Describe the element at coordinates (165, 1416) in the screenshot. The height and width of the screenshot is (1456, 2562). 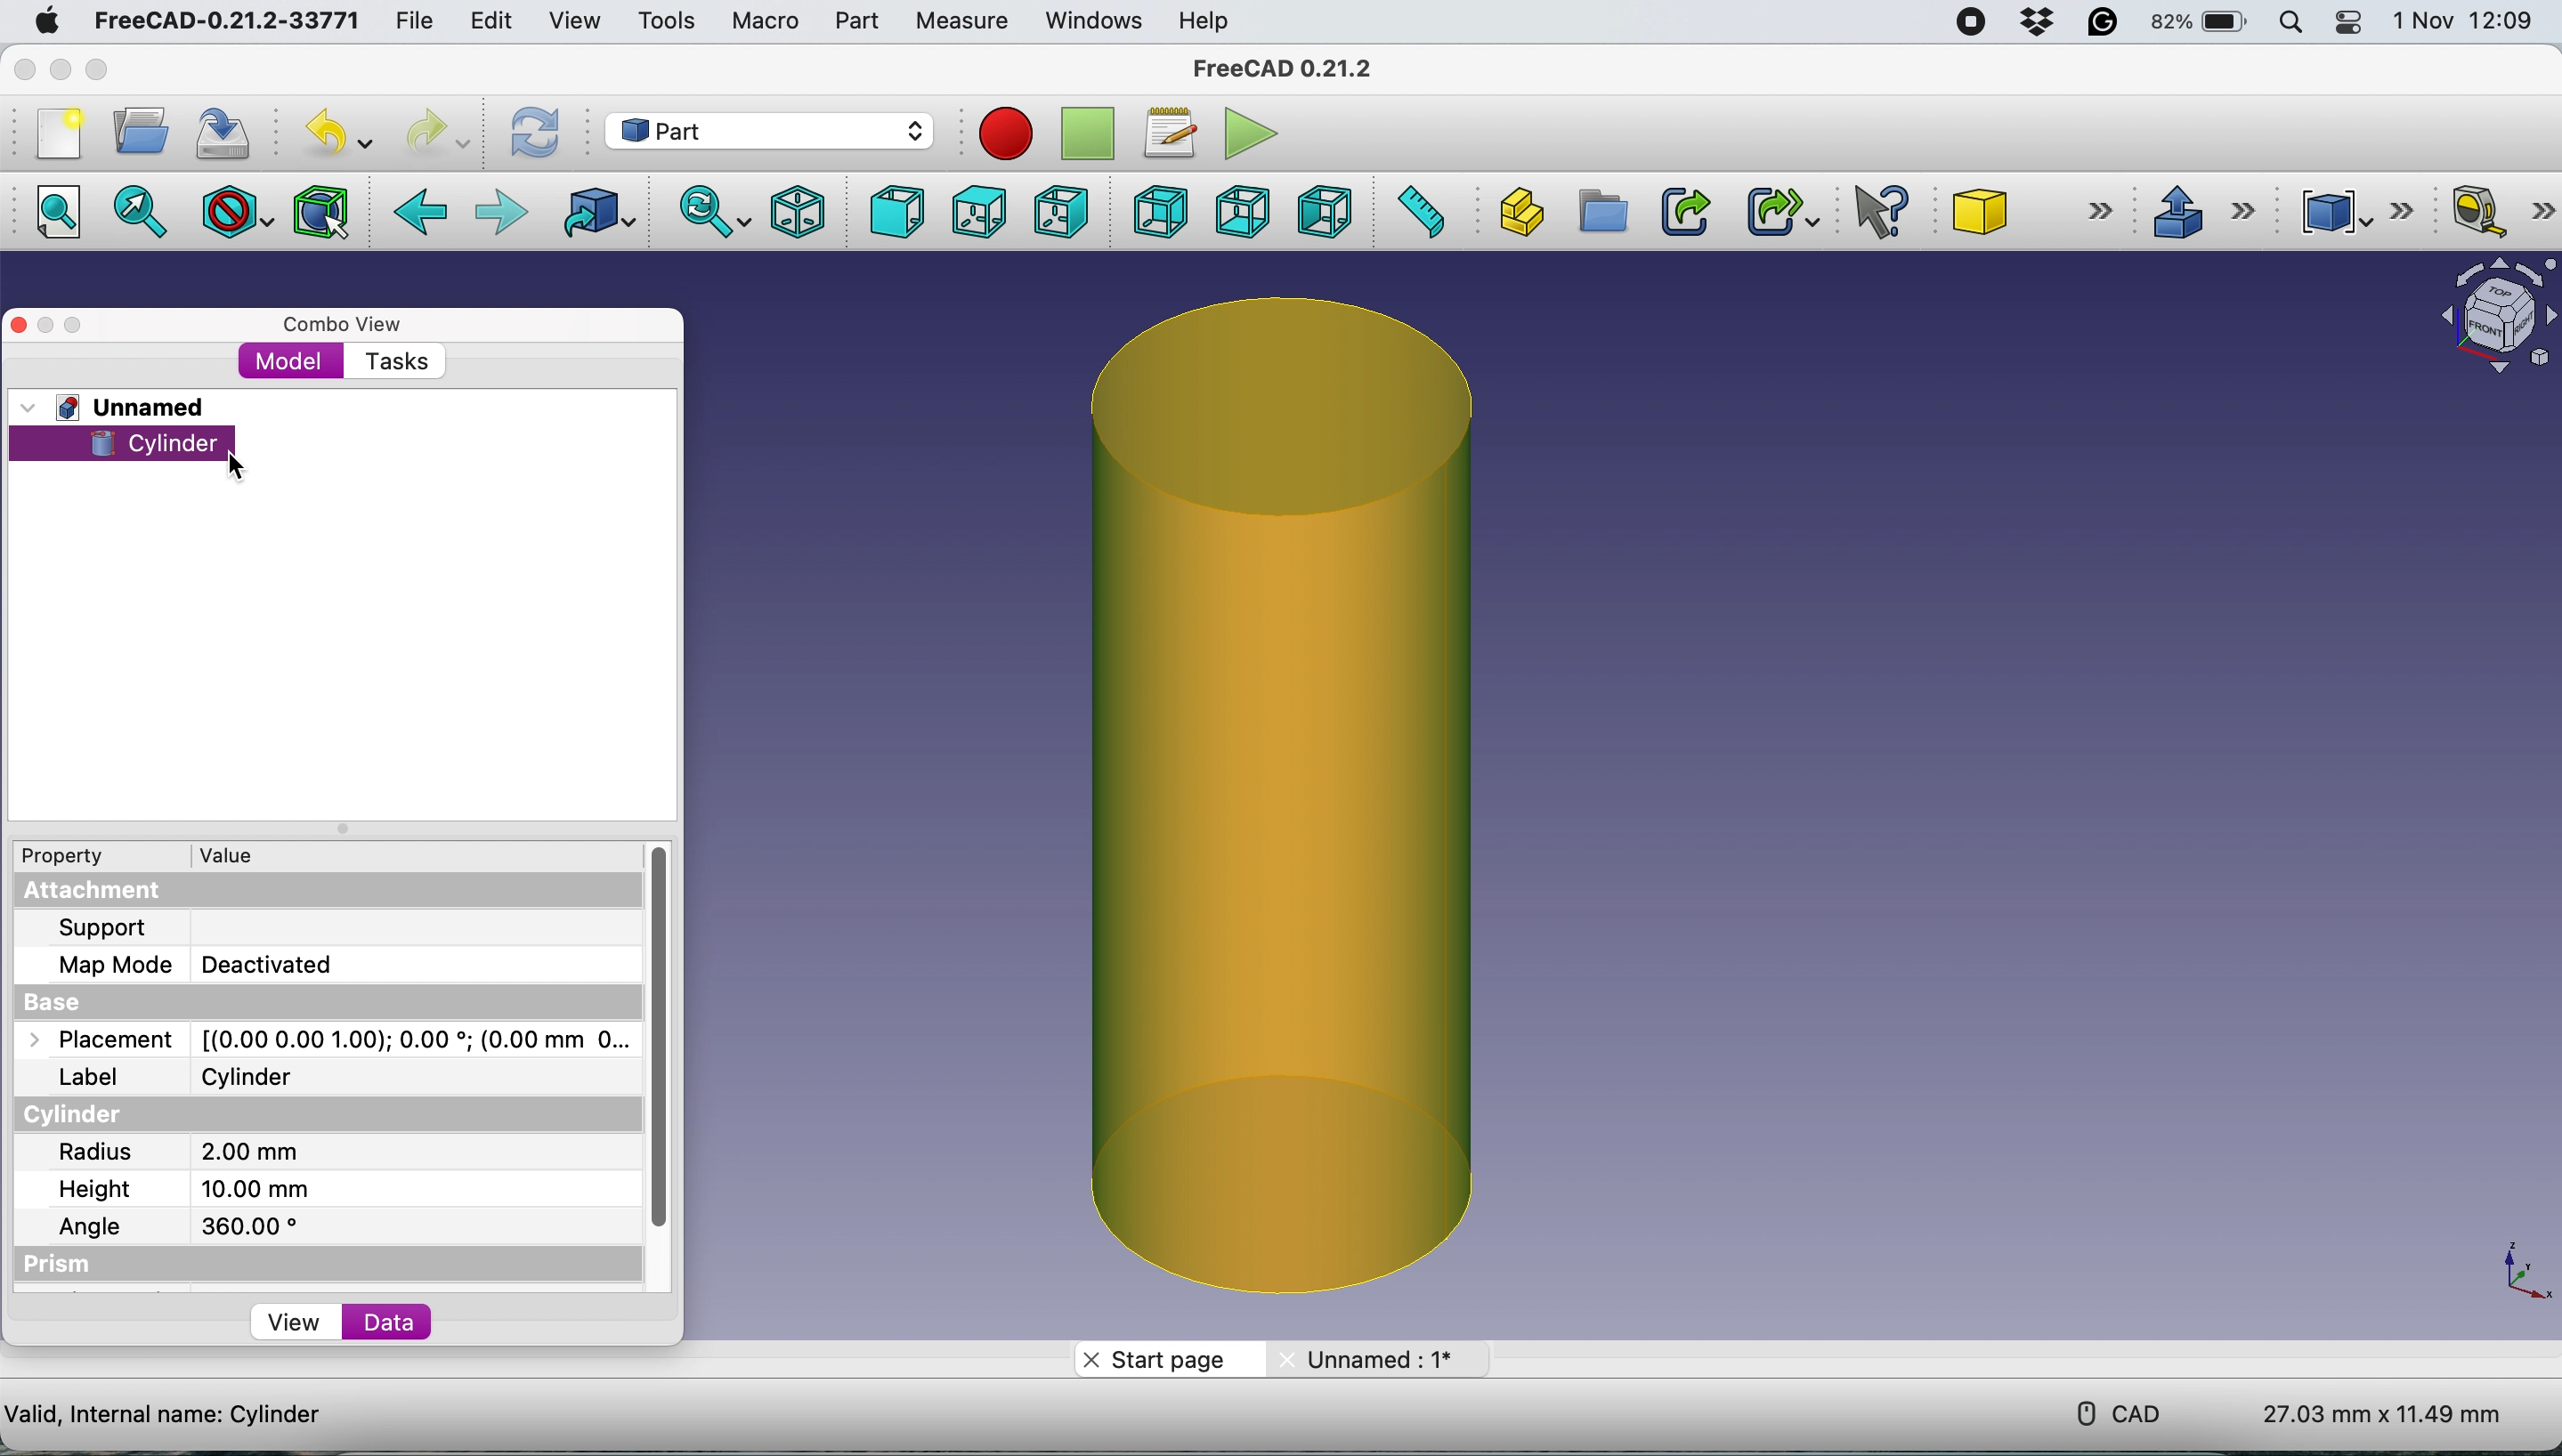
I see `cylinder details` at that location.